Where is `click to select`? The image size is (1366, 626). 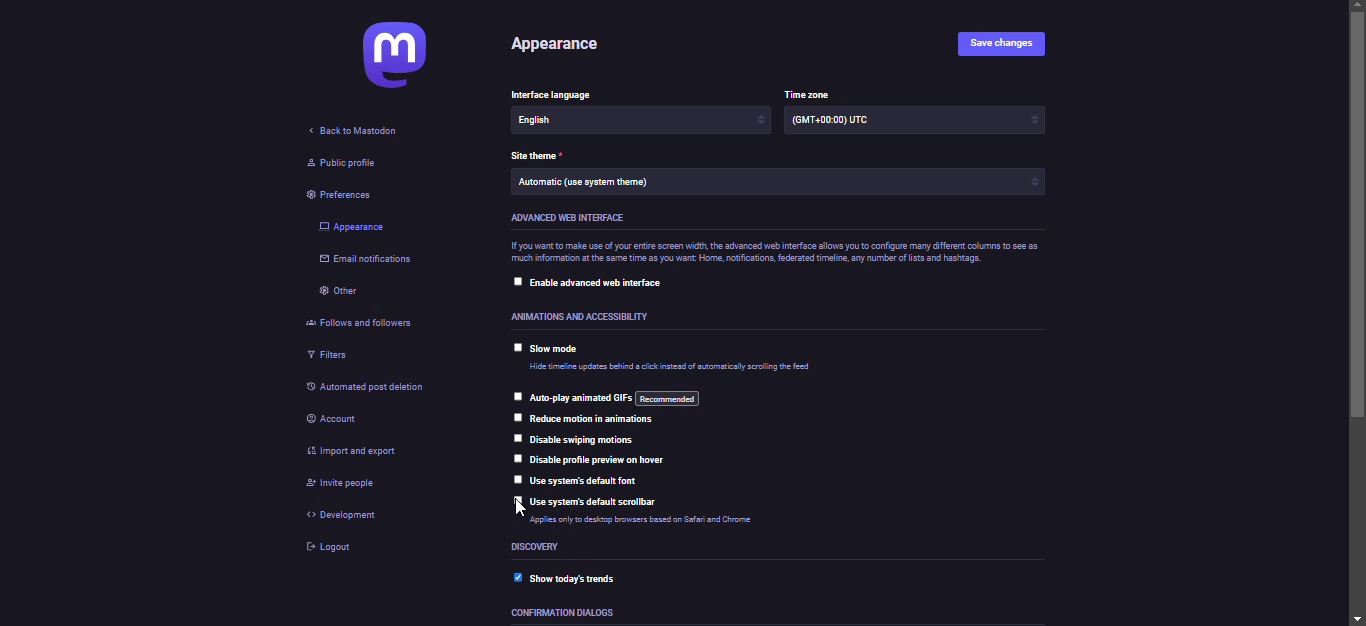 click to select is located at coordinates (515, 419).